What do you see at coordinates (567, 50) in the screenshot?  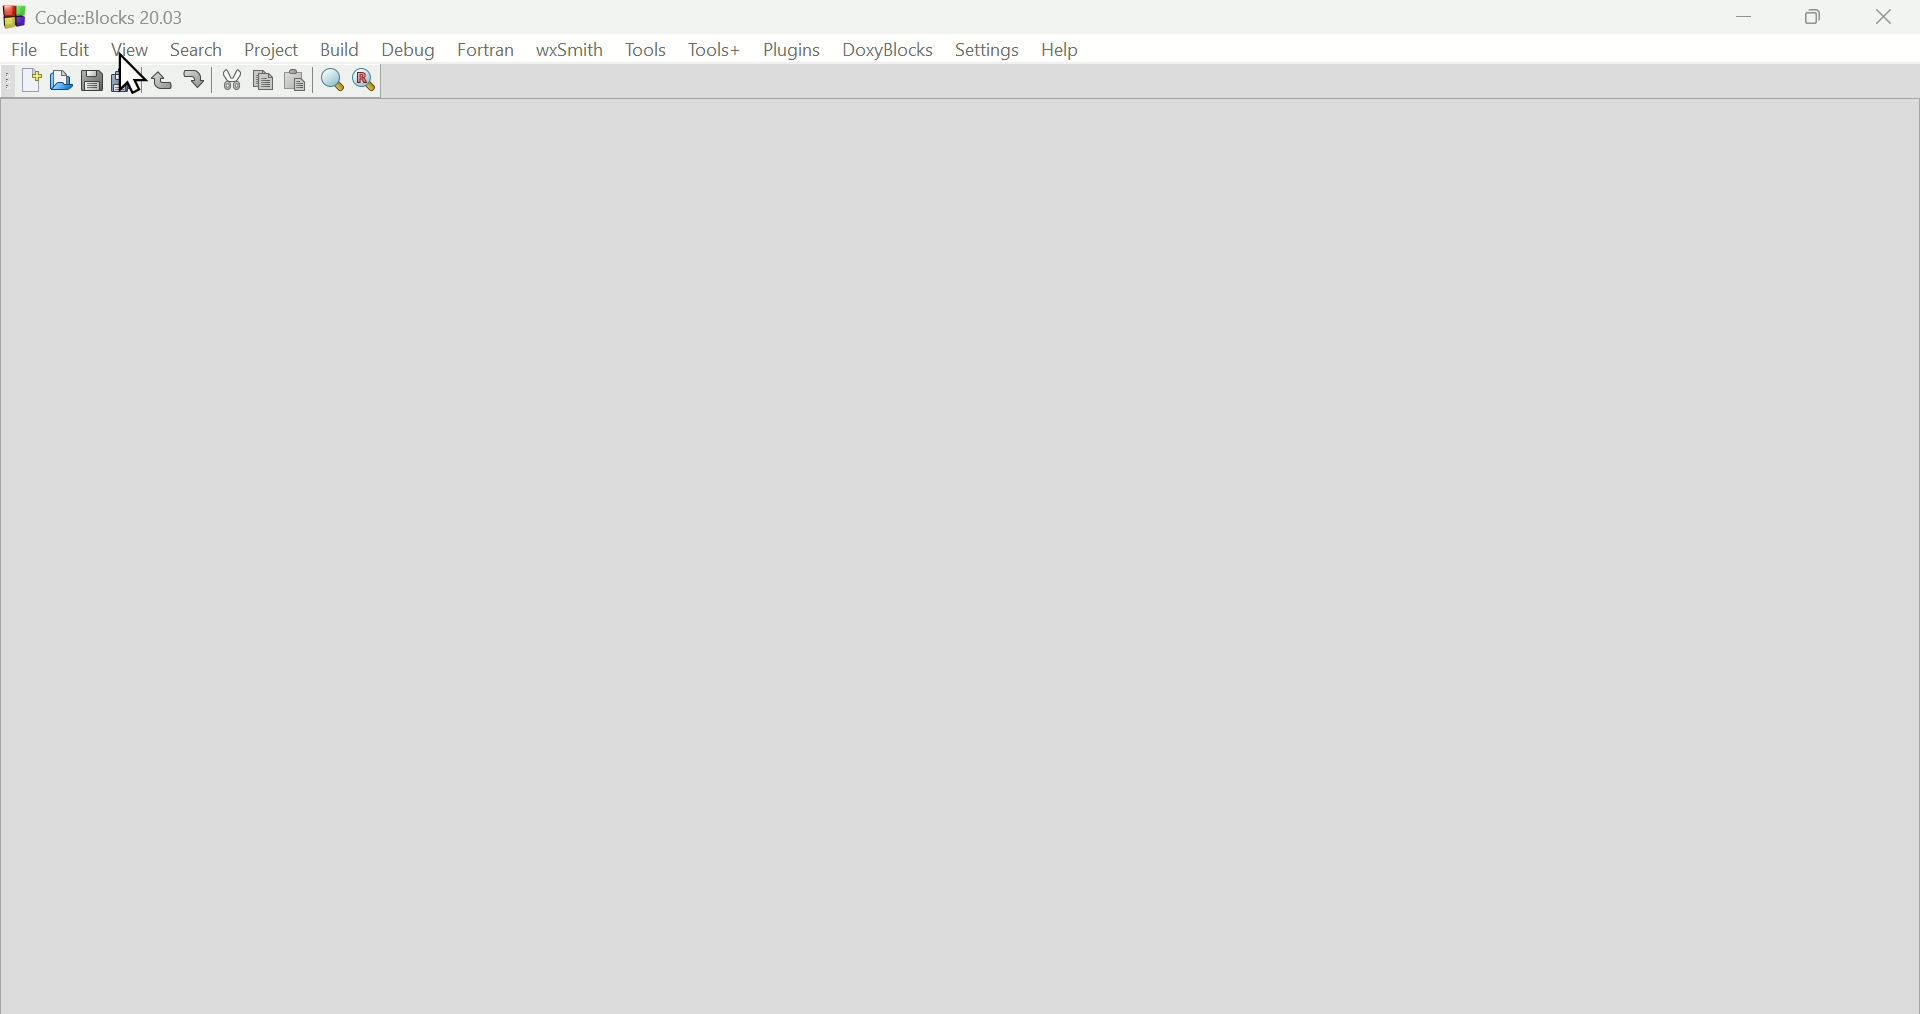 I see `WxSmith` at bounding box center [567, 50].